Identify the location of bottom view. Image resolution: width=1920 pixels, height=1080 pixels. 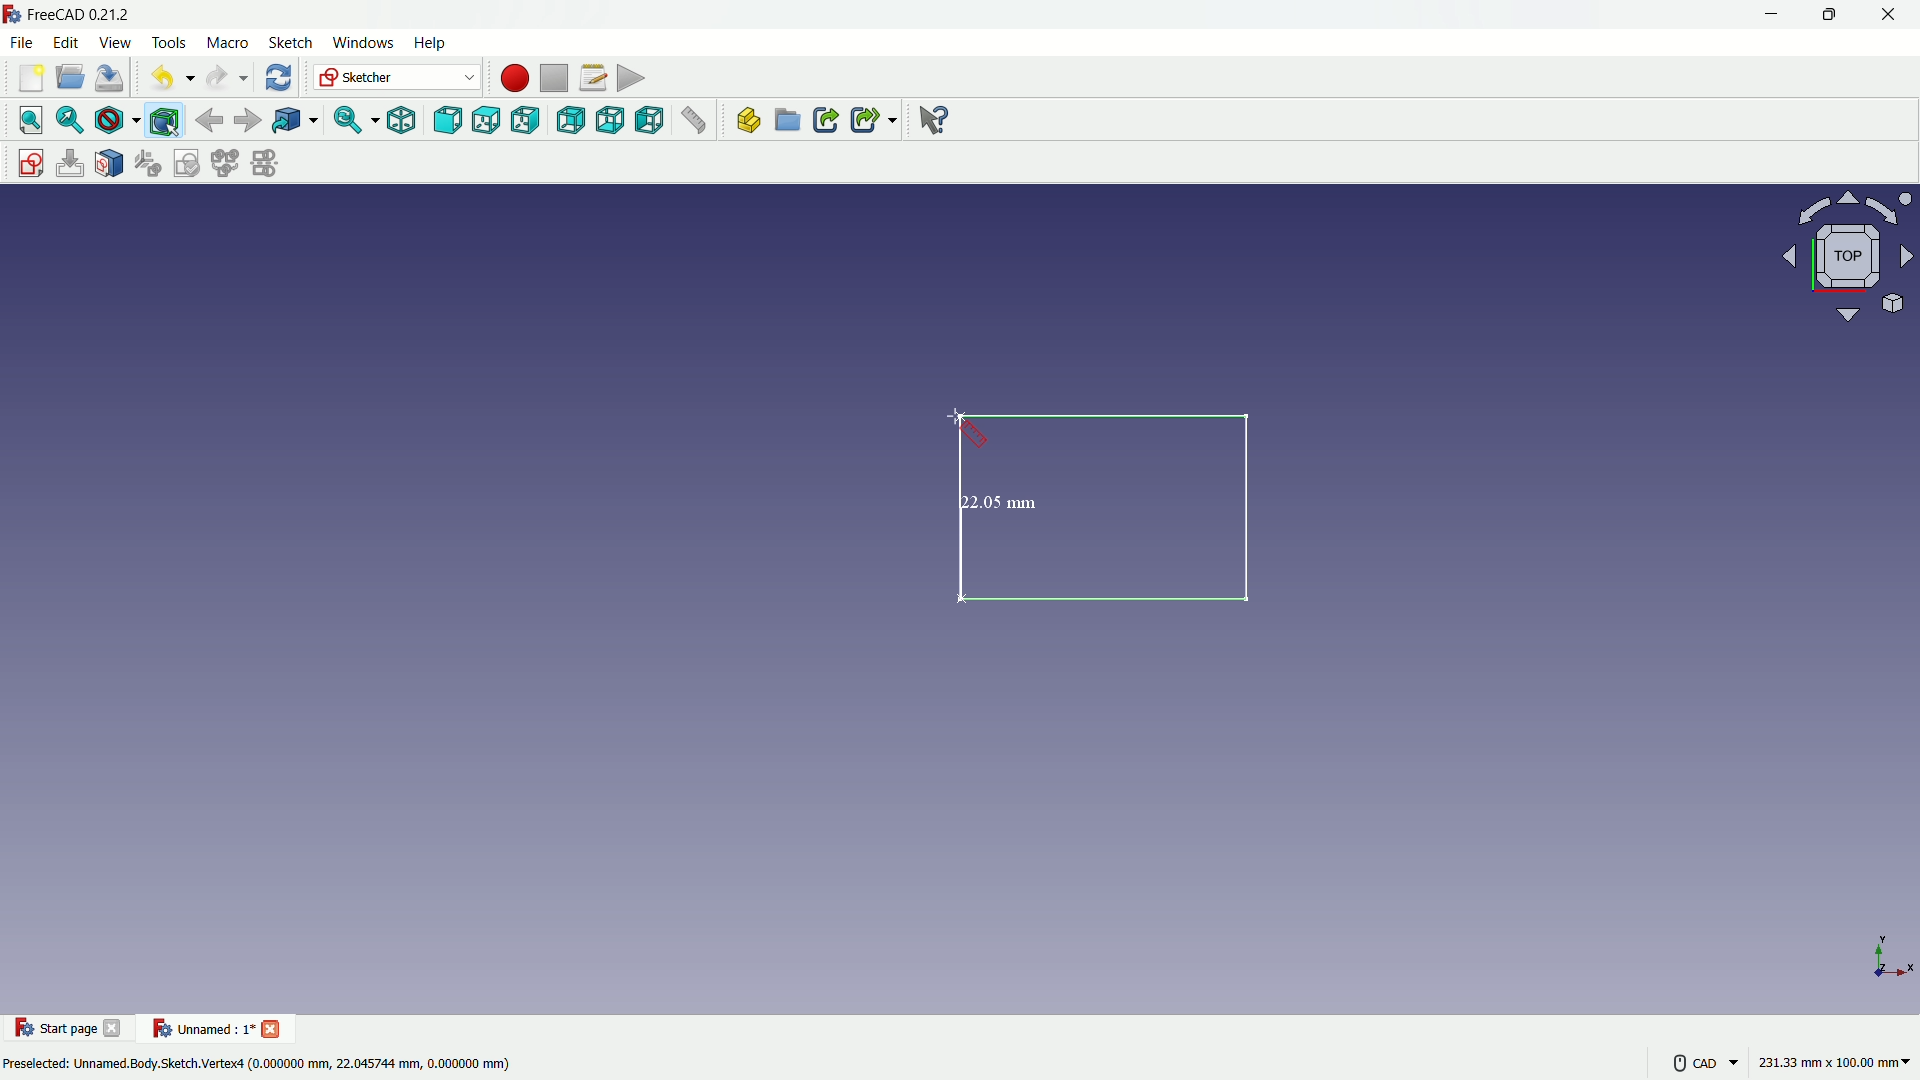
(611, 122).